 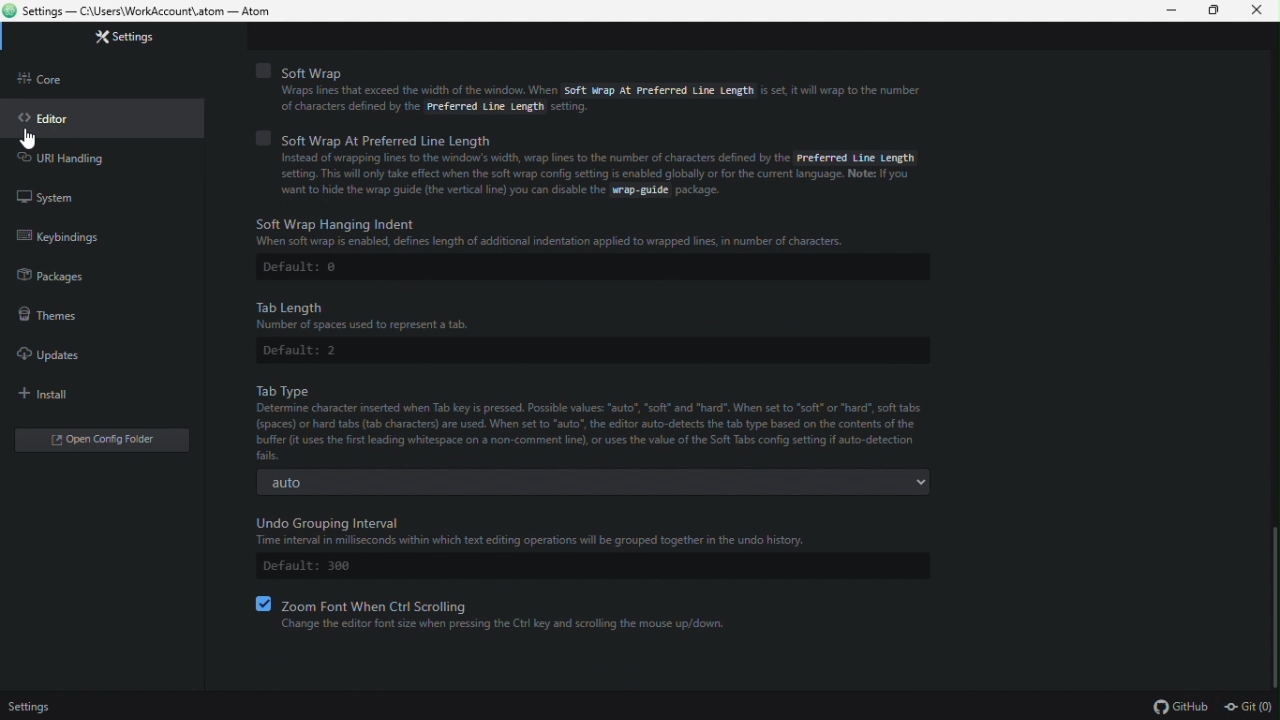 What do you see at coordinates (83, 159) in the screenshot?
I see `URL handling` at bounding box center [83, 159].